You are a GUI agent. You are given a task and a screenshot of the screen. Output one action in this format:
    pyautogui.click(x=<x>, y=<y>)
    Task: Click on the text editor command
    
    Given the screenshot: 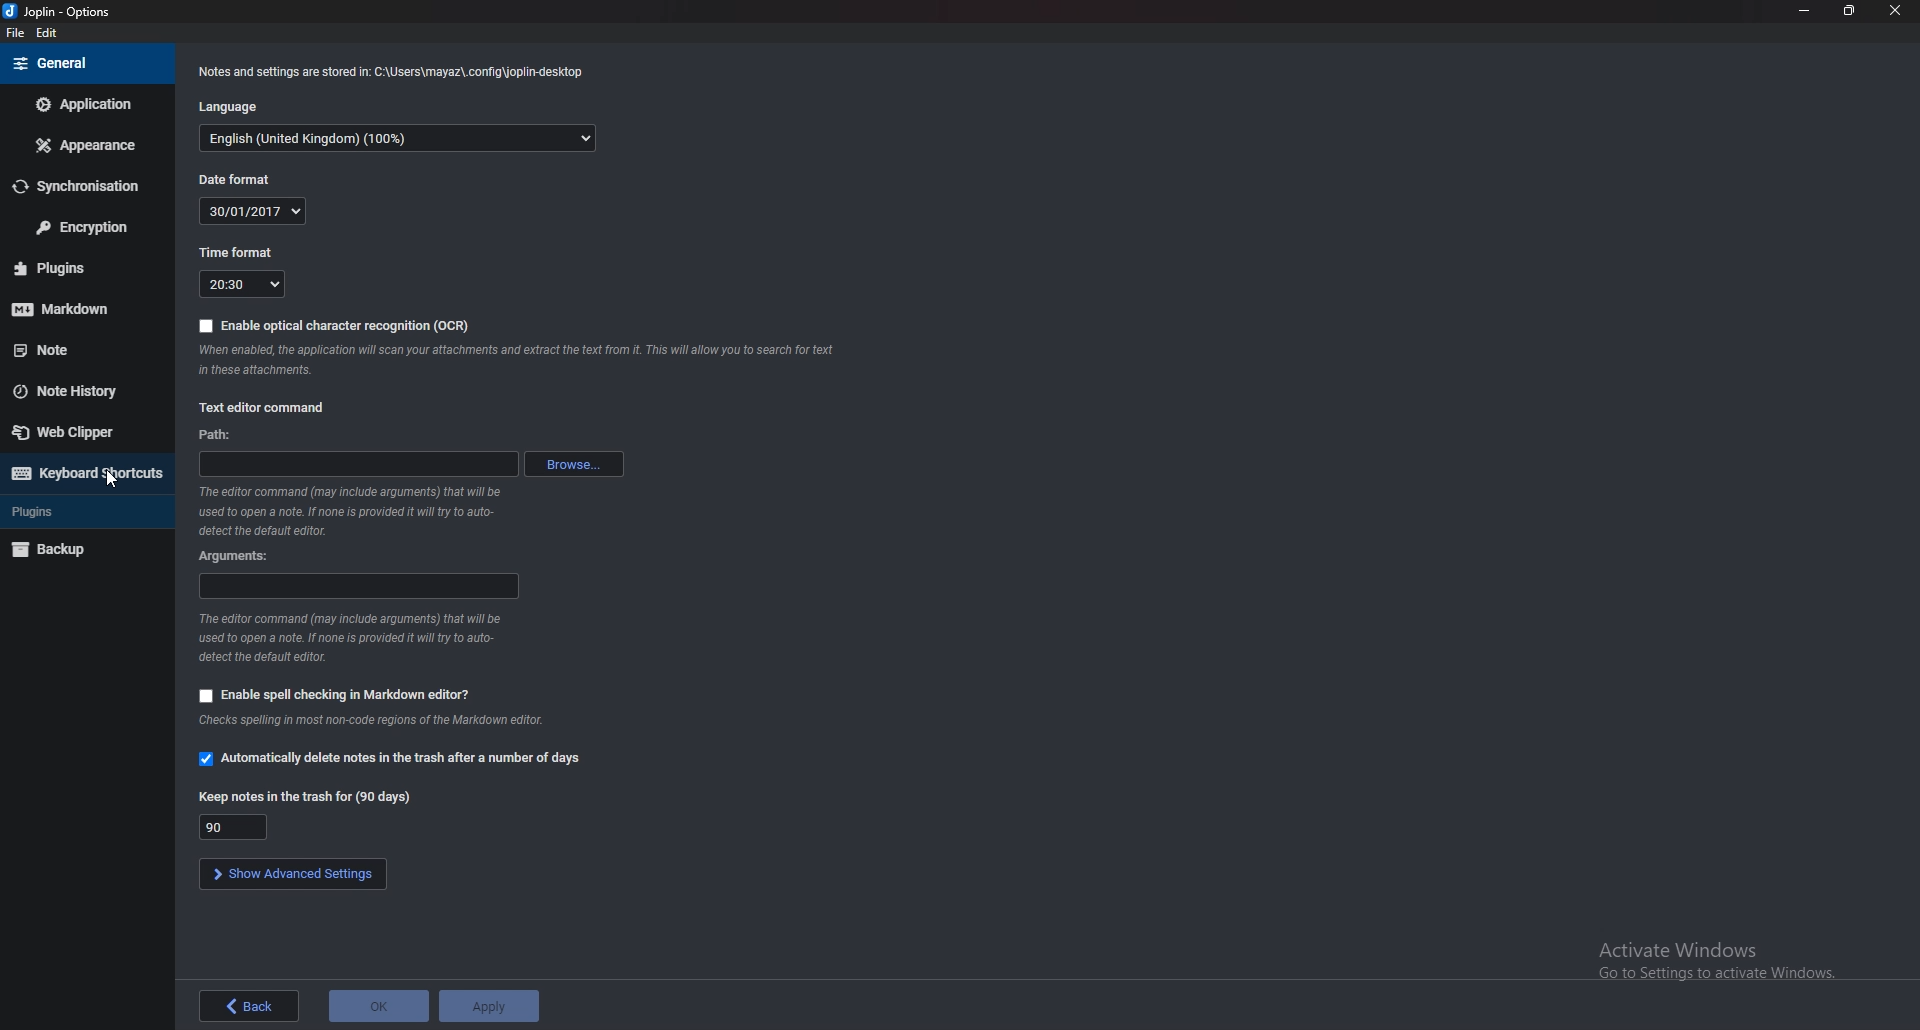 What is the action you would take?
    pyautogui.click(x=268, y=406)
    